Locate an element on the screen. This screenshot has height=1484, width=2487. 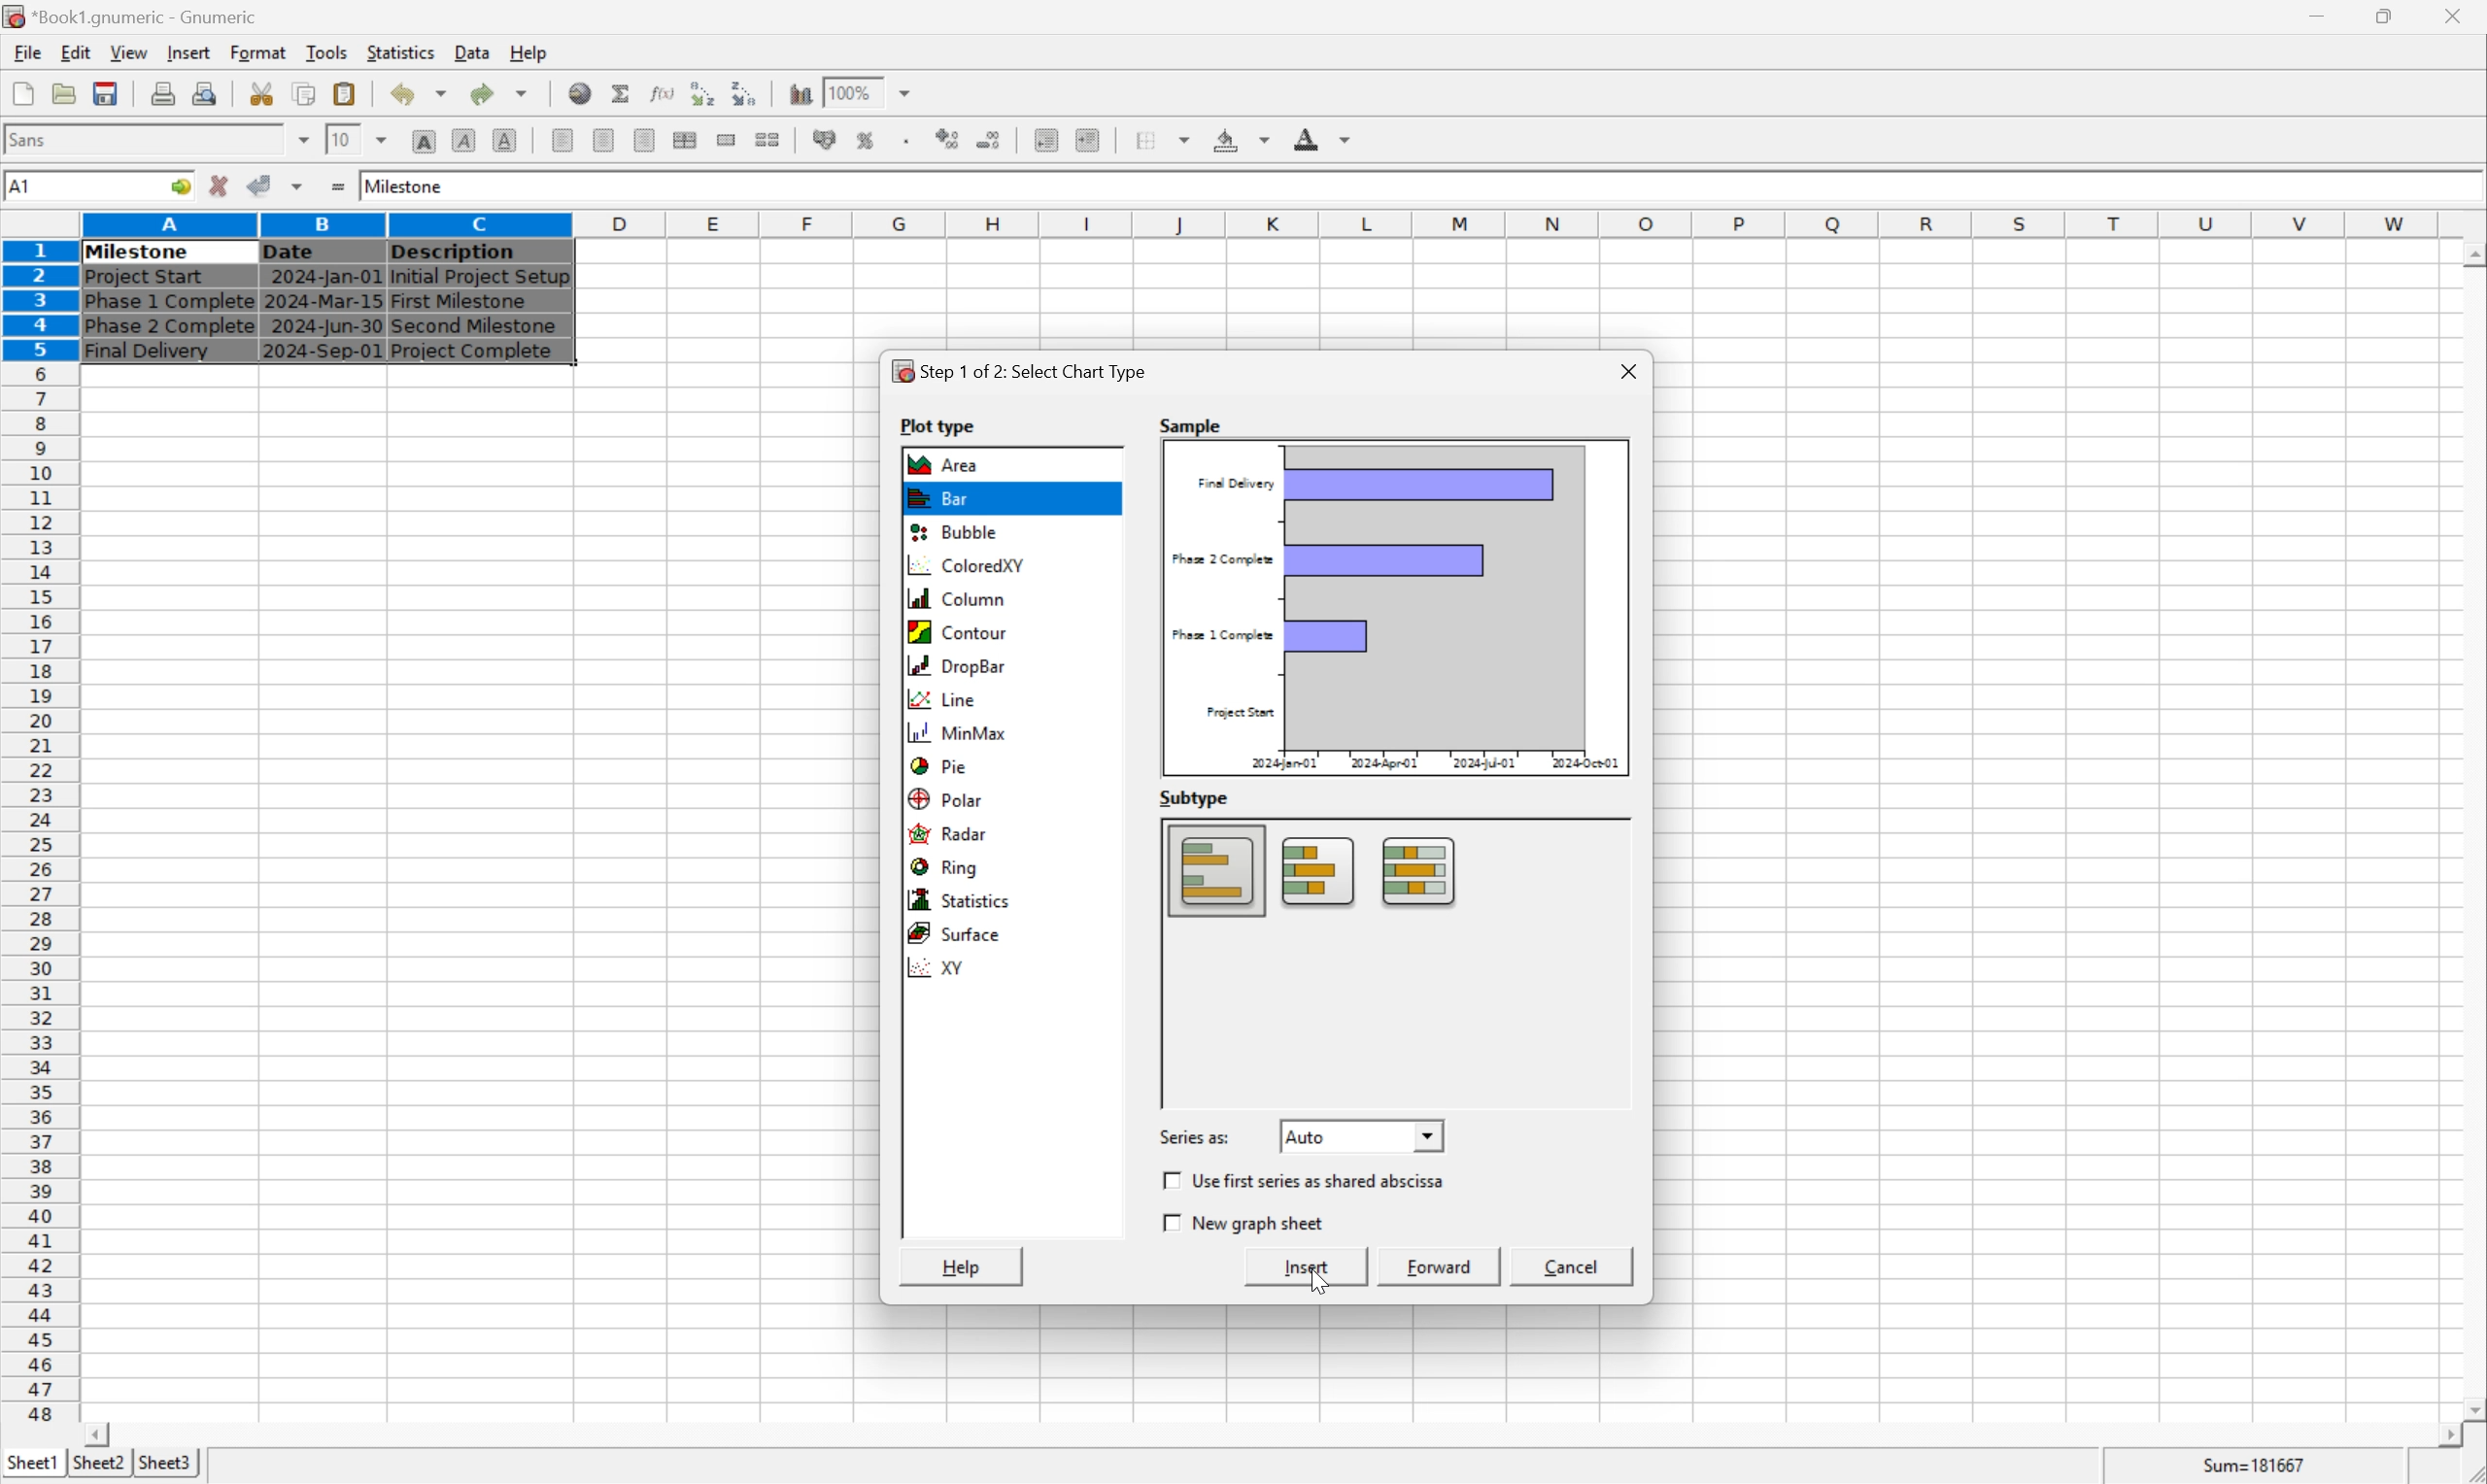
Table is located at coordinates (324, 301).